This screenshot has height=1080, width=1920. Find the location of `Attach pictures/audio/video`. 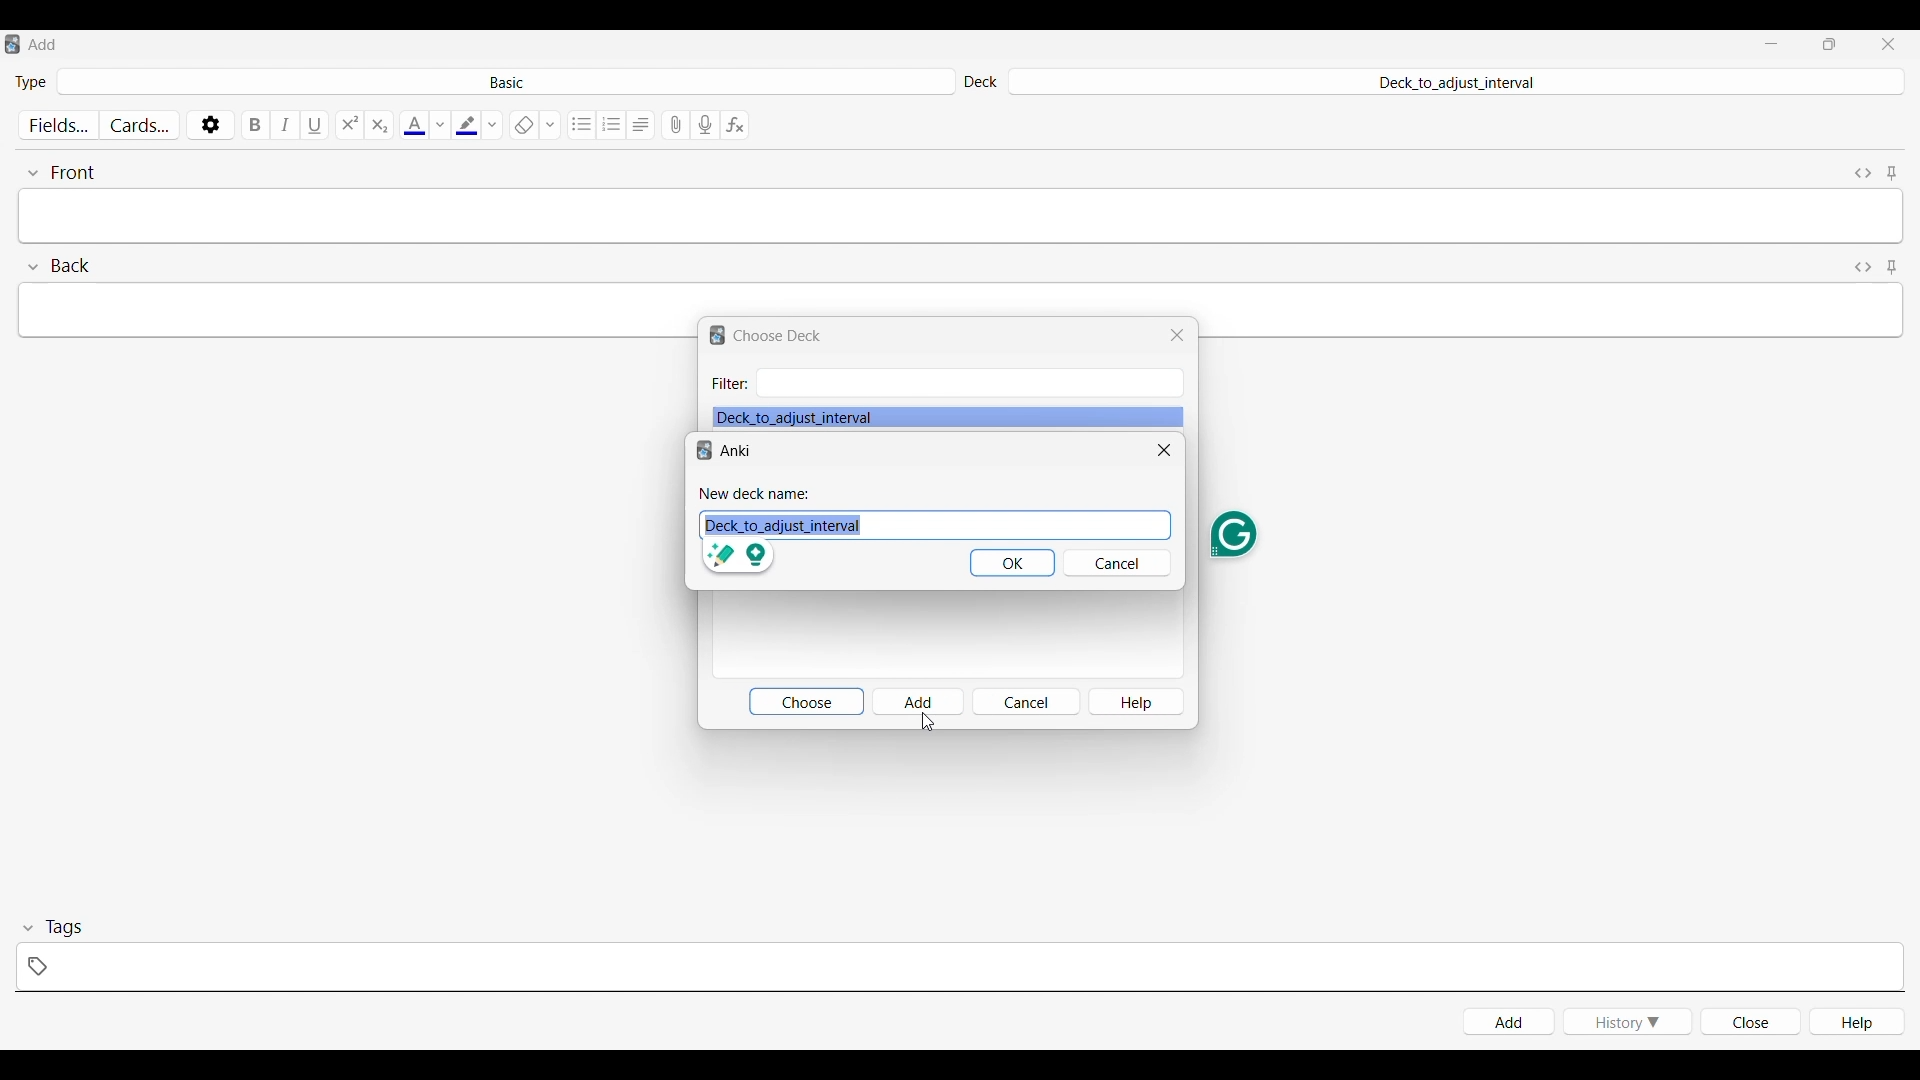

Attach pictures/audio/video is located at coordinates (676, 125).